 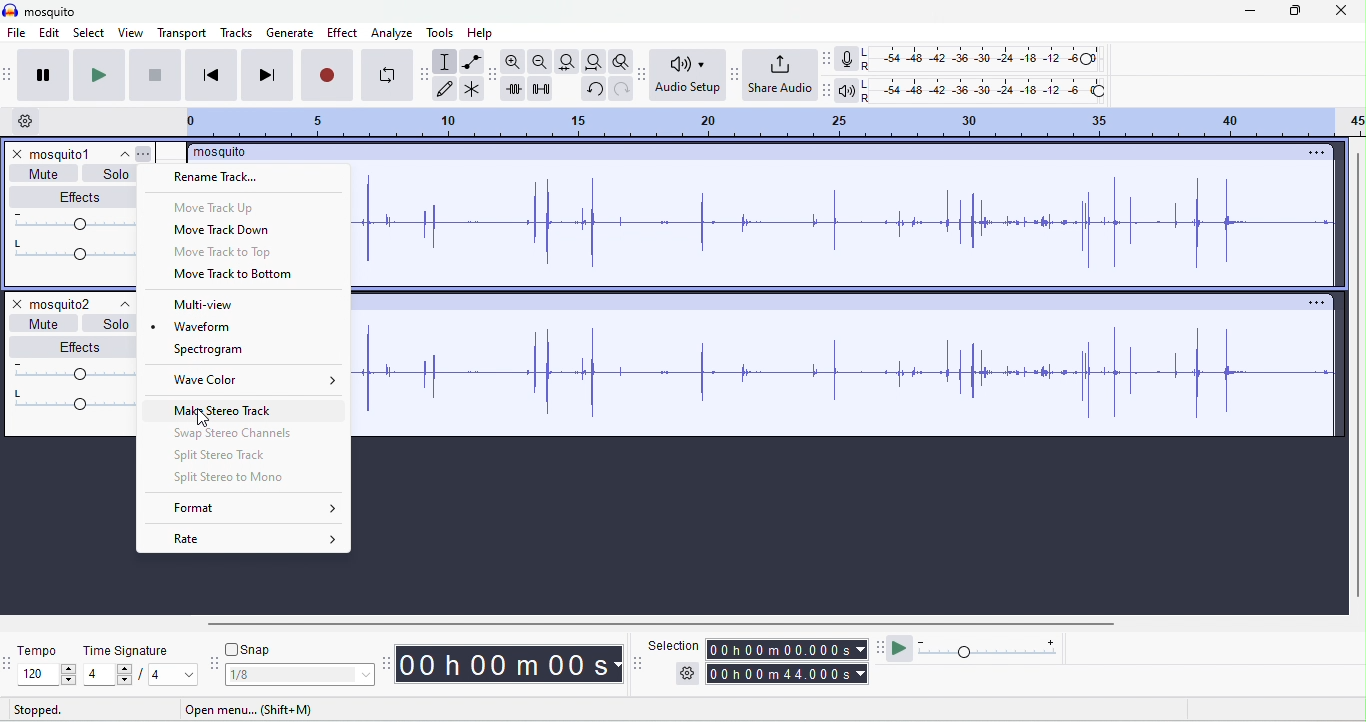 What do you see at coordinates (9, 75) in the screenshot?
I see `audacity audio transport tool bar` at bounding box center [9, 75].